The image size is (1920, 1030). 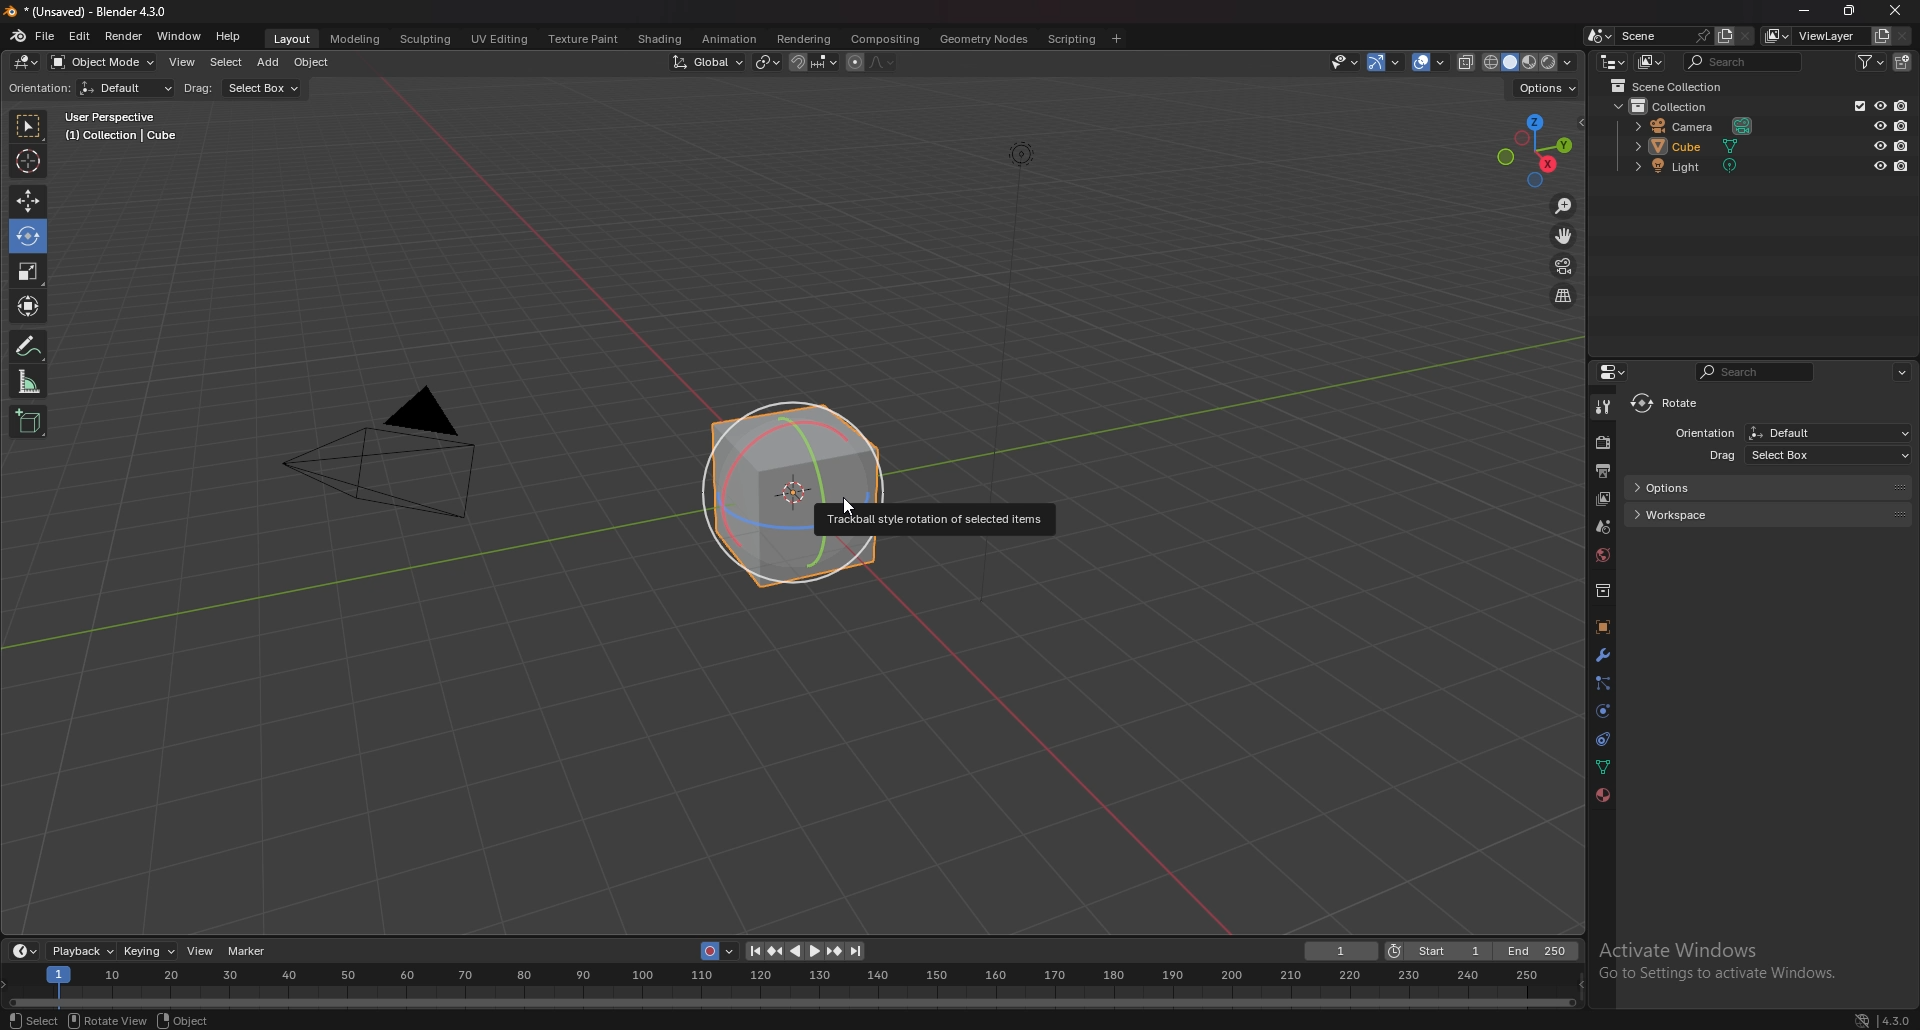 What do you see at coordinates (1829, 432) in the screenshot?
I see `Defalut` at bounding box center [1829, 432].